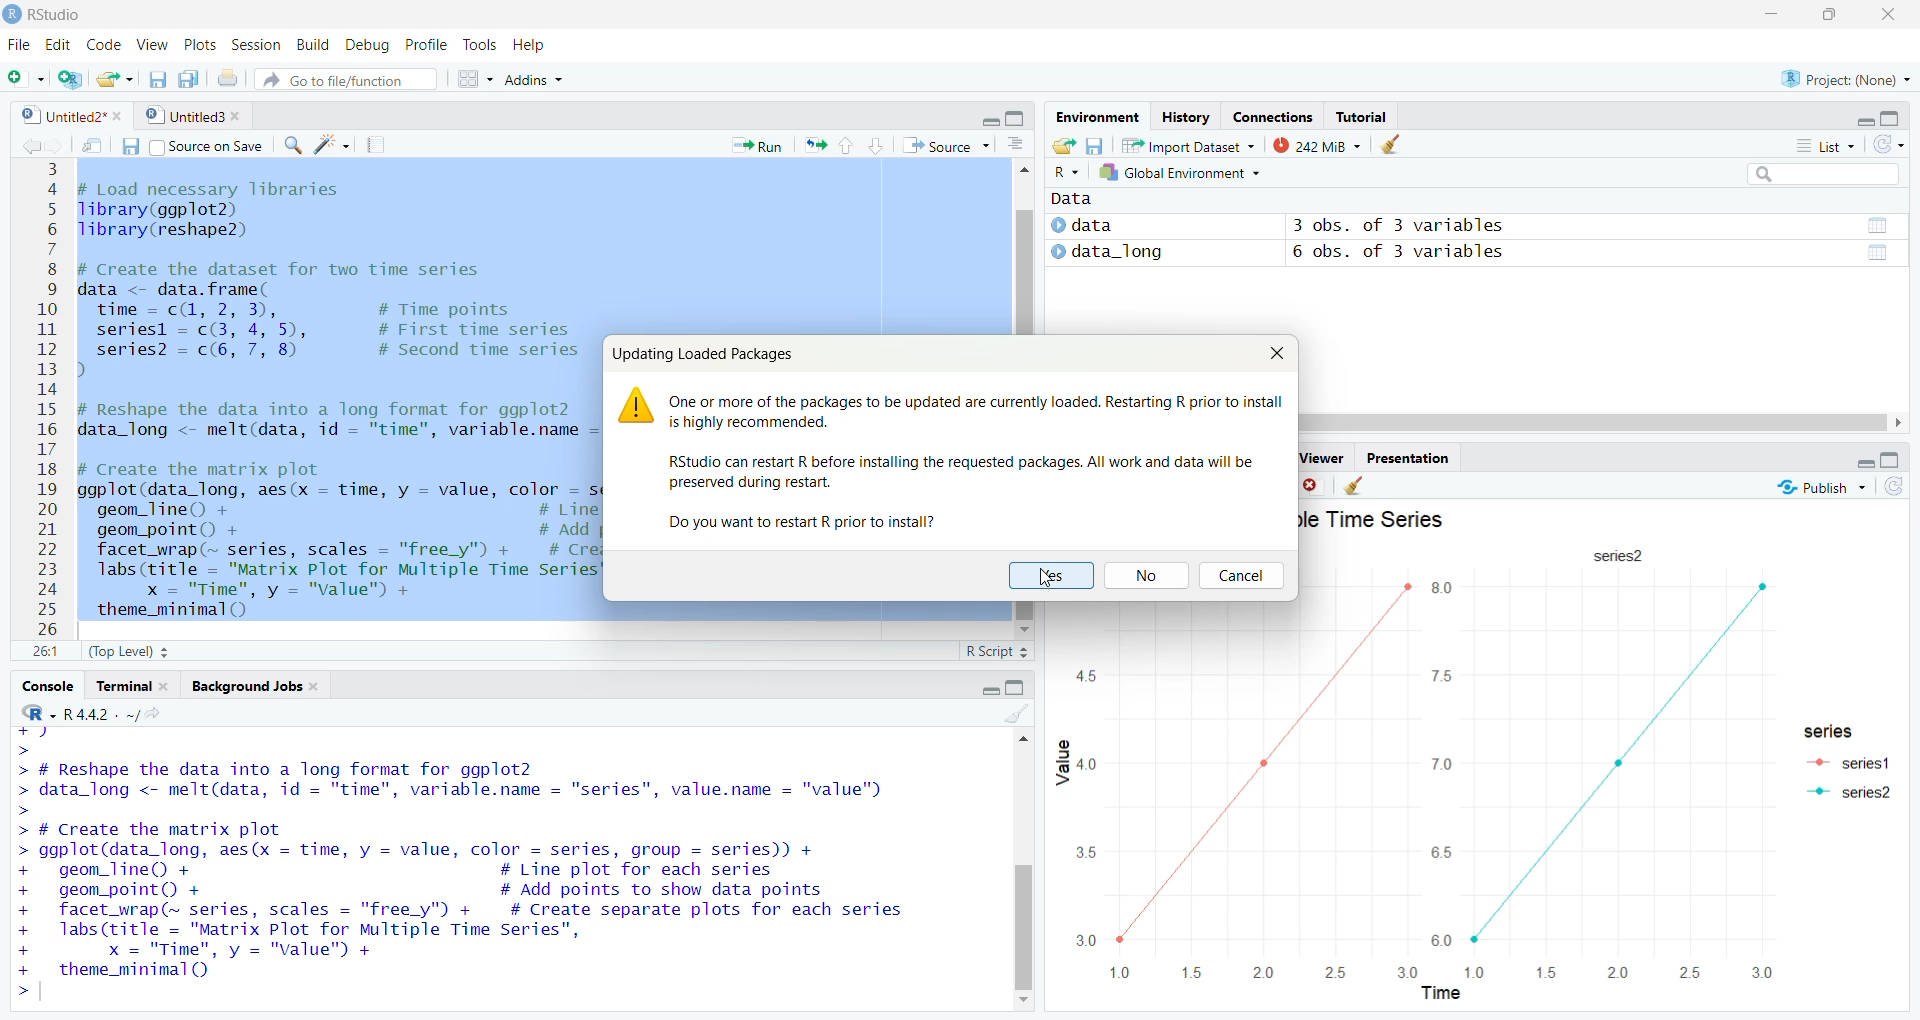 The height and width of the screenshot is (1020, 1920). Describe the element at coordinates (1887, 15) in the screenshot. I see `Close` at that location.